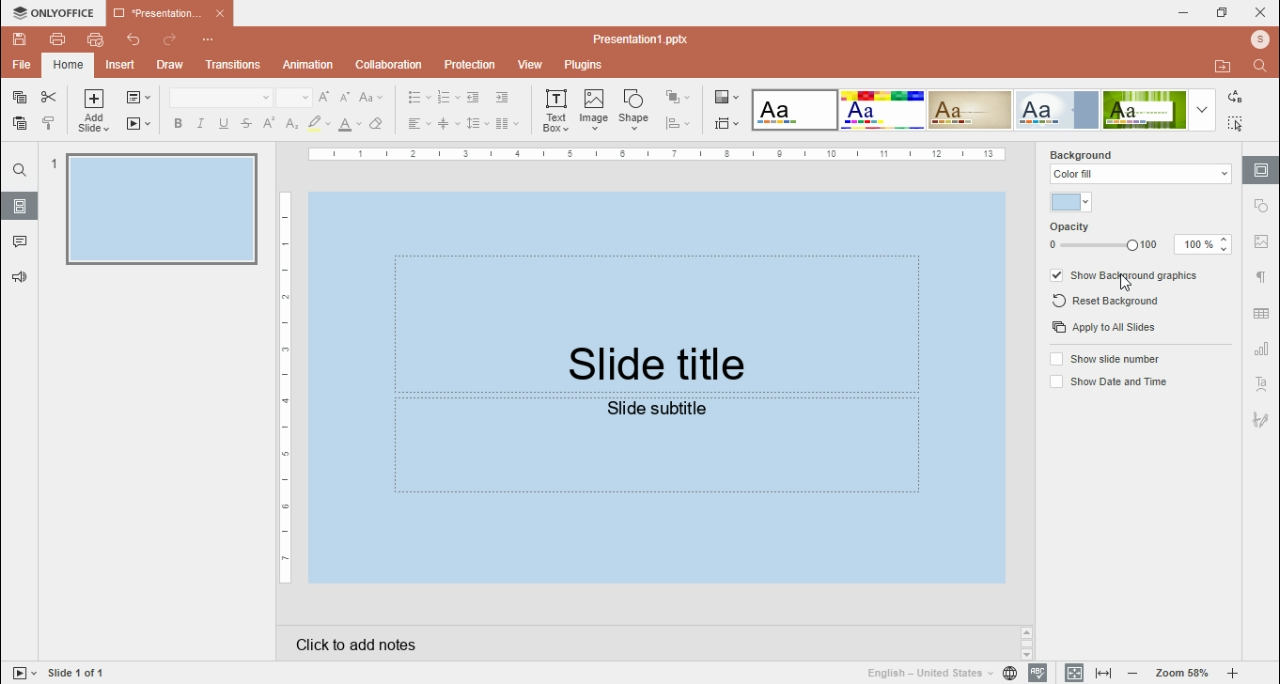  Describe the element at coordinates (1010, 674) in the screenshot. I see `set document language` at that location.